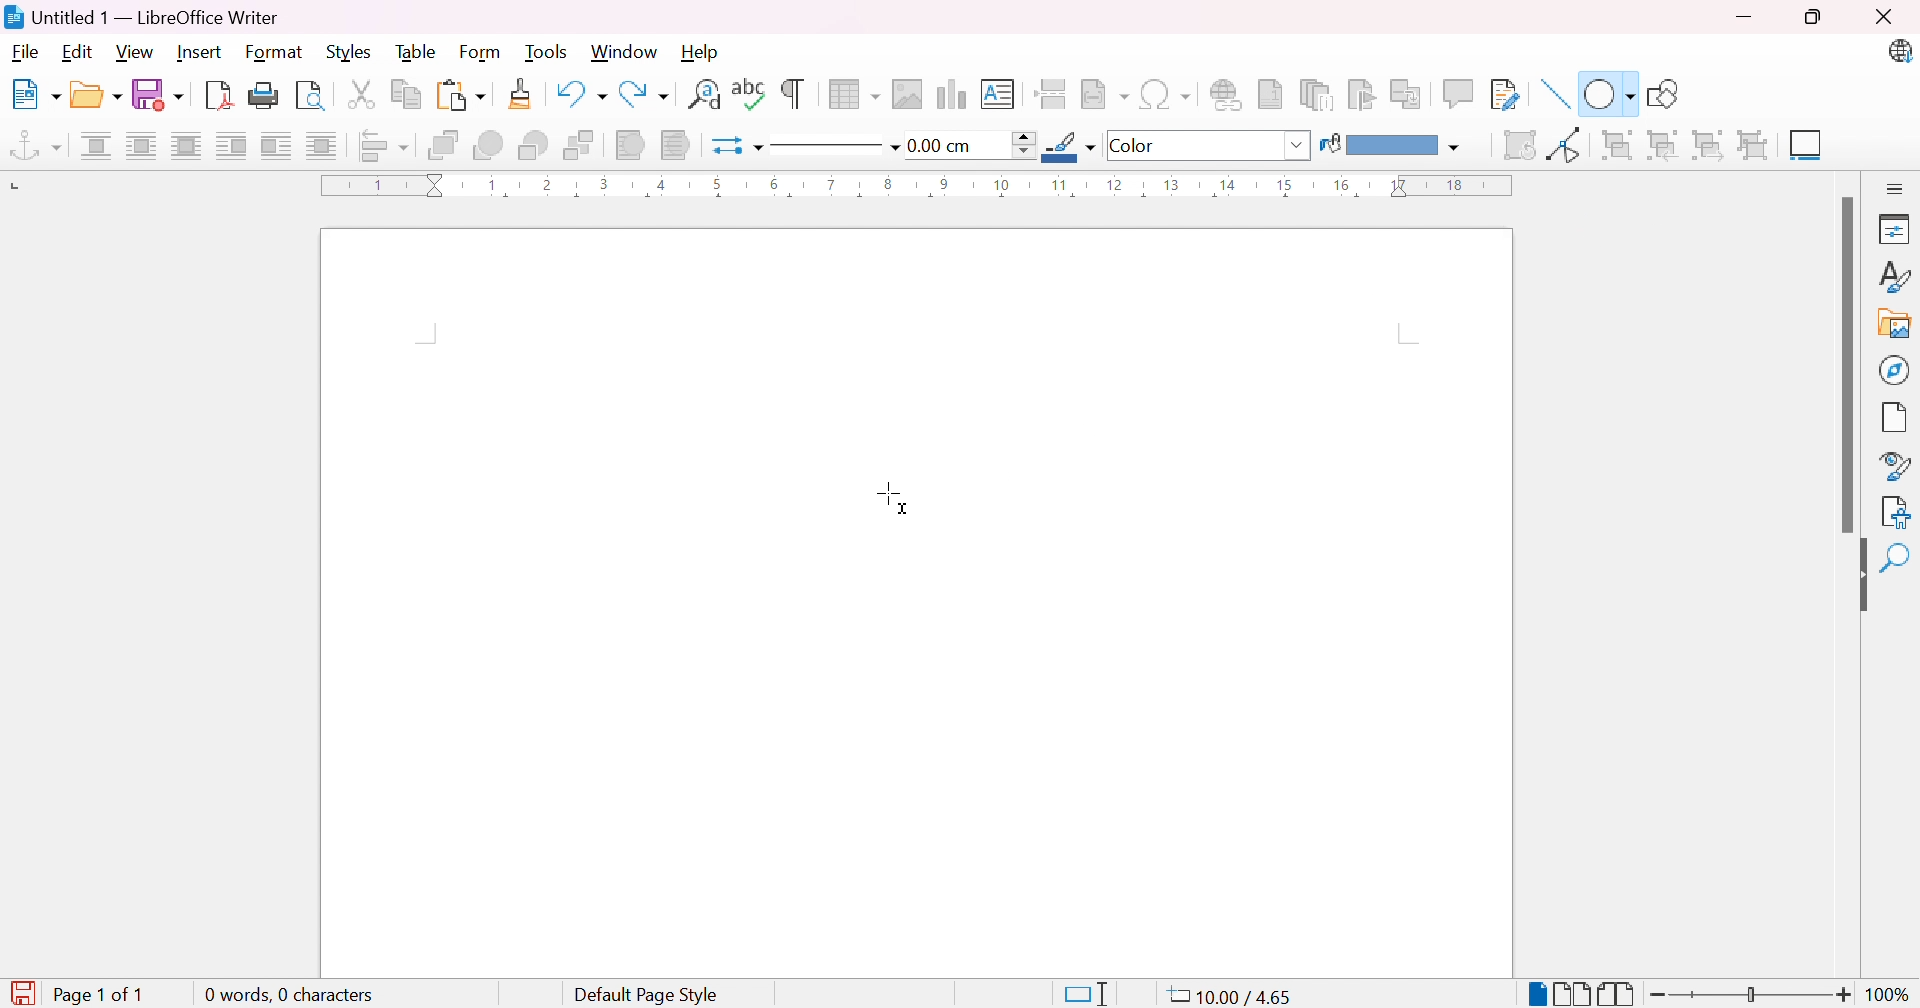 The width and height of the screenshot is (1920, 1008). What do you see at coordinates (1573, 994) in the screenshot?
I see `Multiple-page view` at bounding box center [1573, 994].